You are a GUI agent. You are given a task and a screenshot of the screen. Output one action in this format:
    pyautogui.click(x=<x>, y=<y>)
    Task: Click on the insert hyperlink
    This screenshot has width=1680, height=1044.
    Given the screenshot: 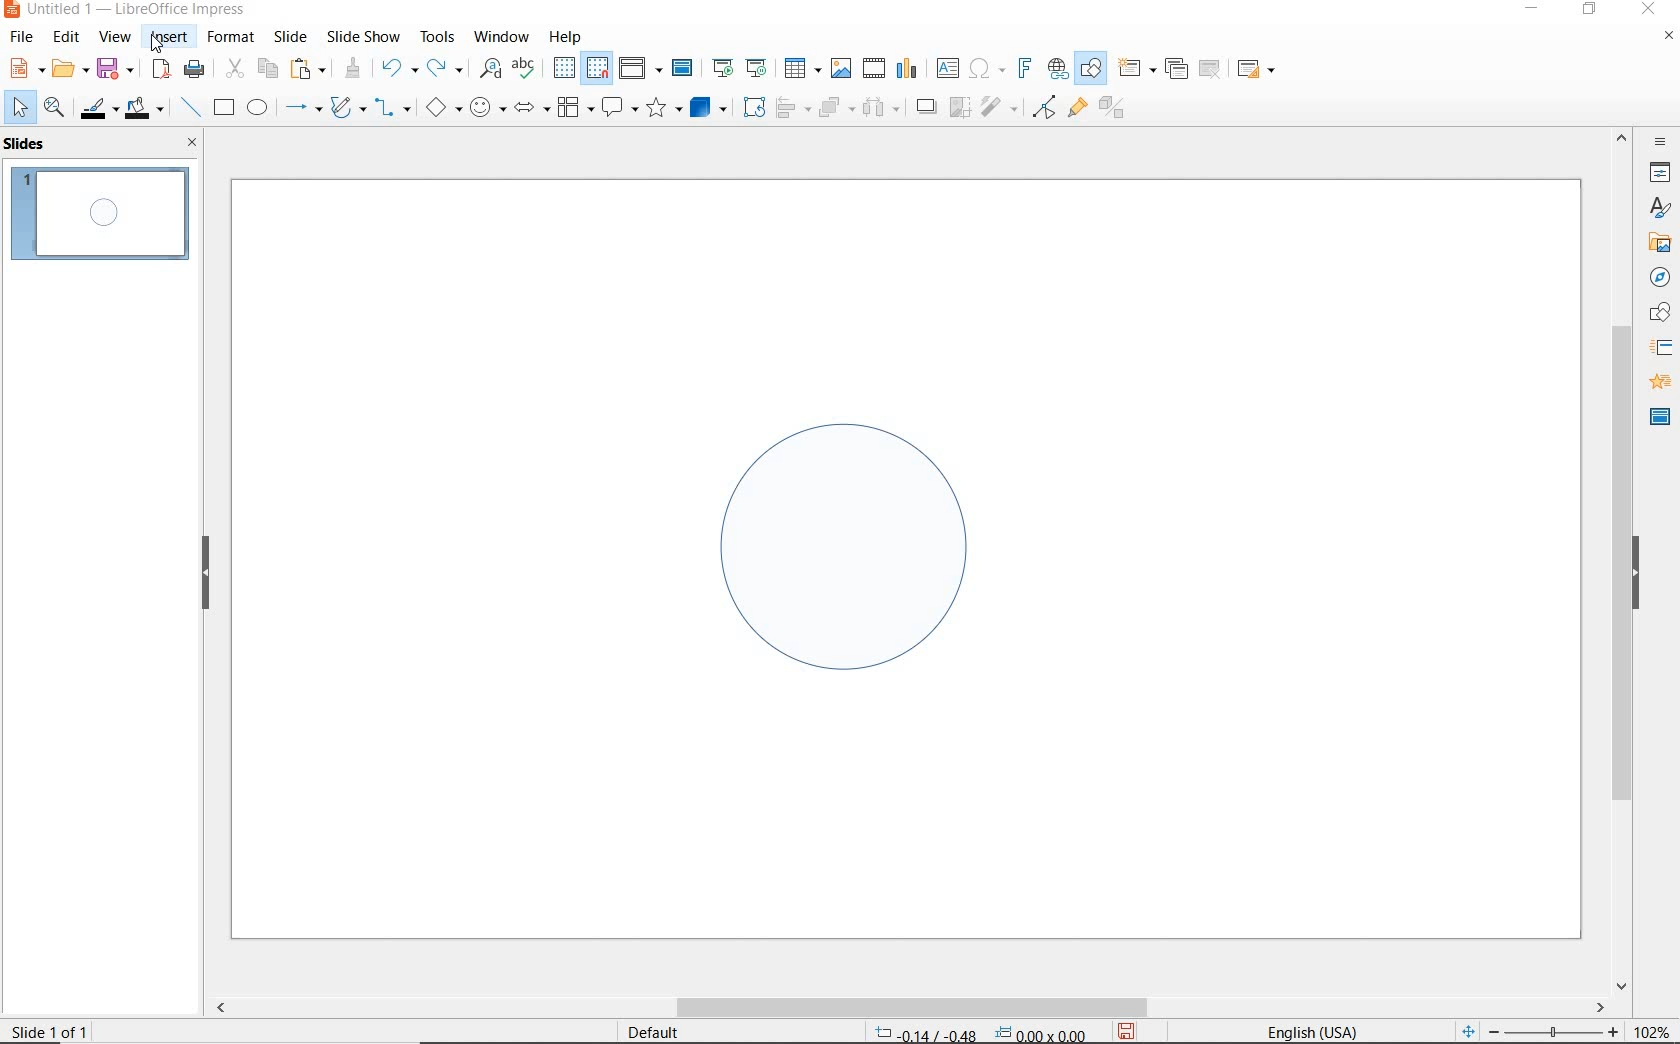 What is the action you would take?
    pyautogui.click(x=1058, y=69)
    